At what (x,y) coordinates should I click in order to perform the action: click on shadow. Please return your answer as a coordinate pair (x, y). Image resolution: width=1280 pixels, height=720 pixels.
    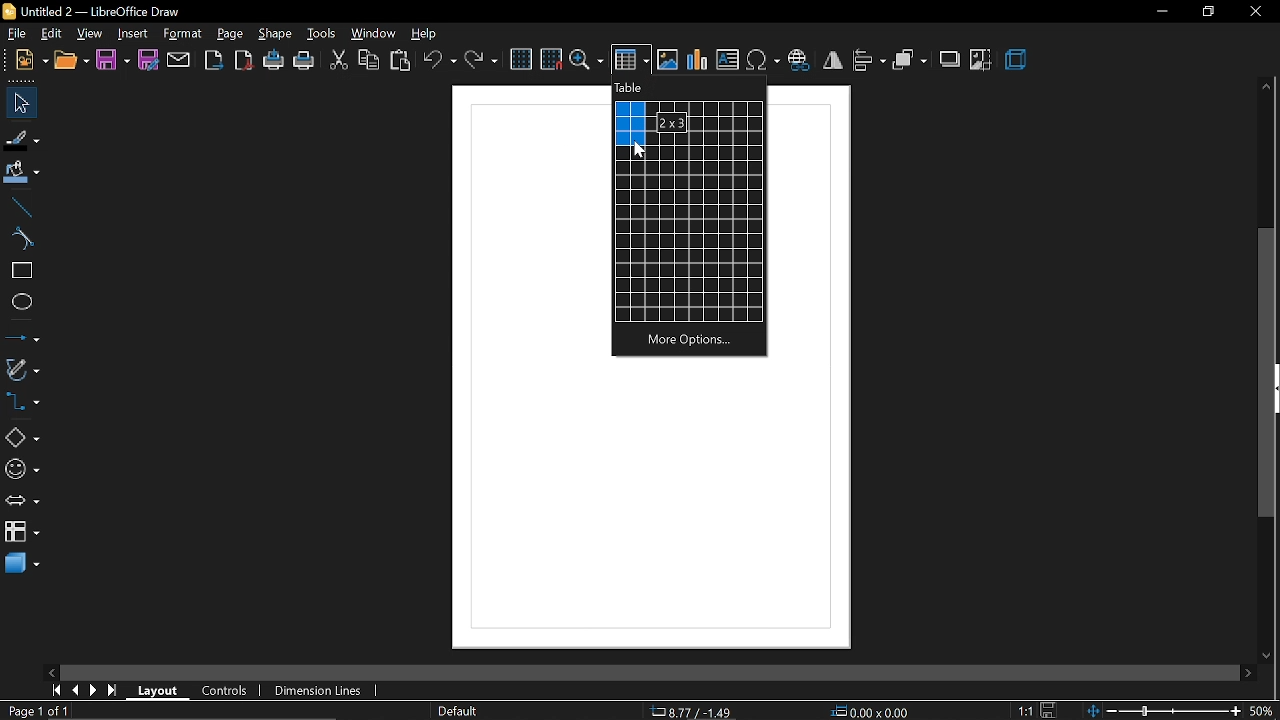
    Looking at the image, I should click on (949, 61).